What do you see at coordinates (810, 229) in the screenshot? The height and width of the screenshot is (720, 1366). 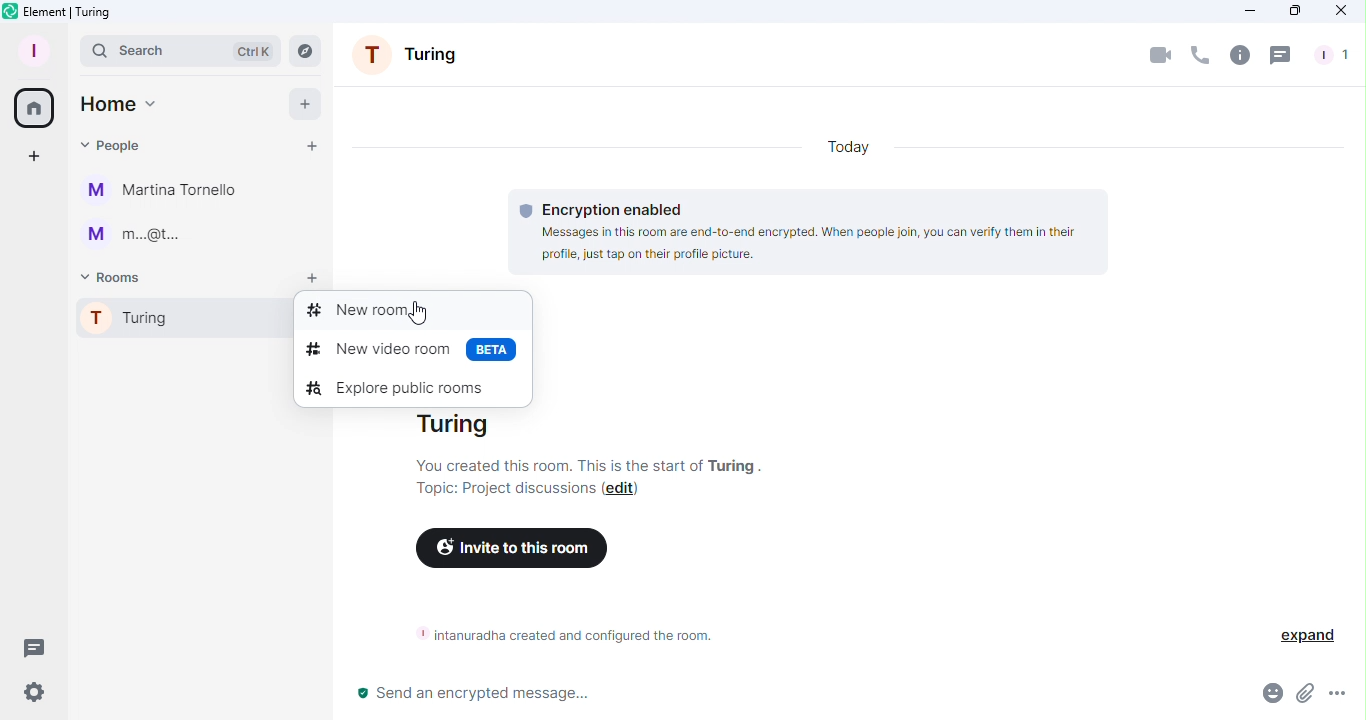 I see `Encryption information` at bounding box center [810, 229].